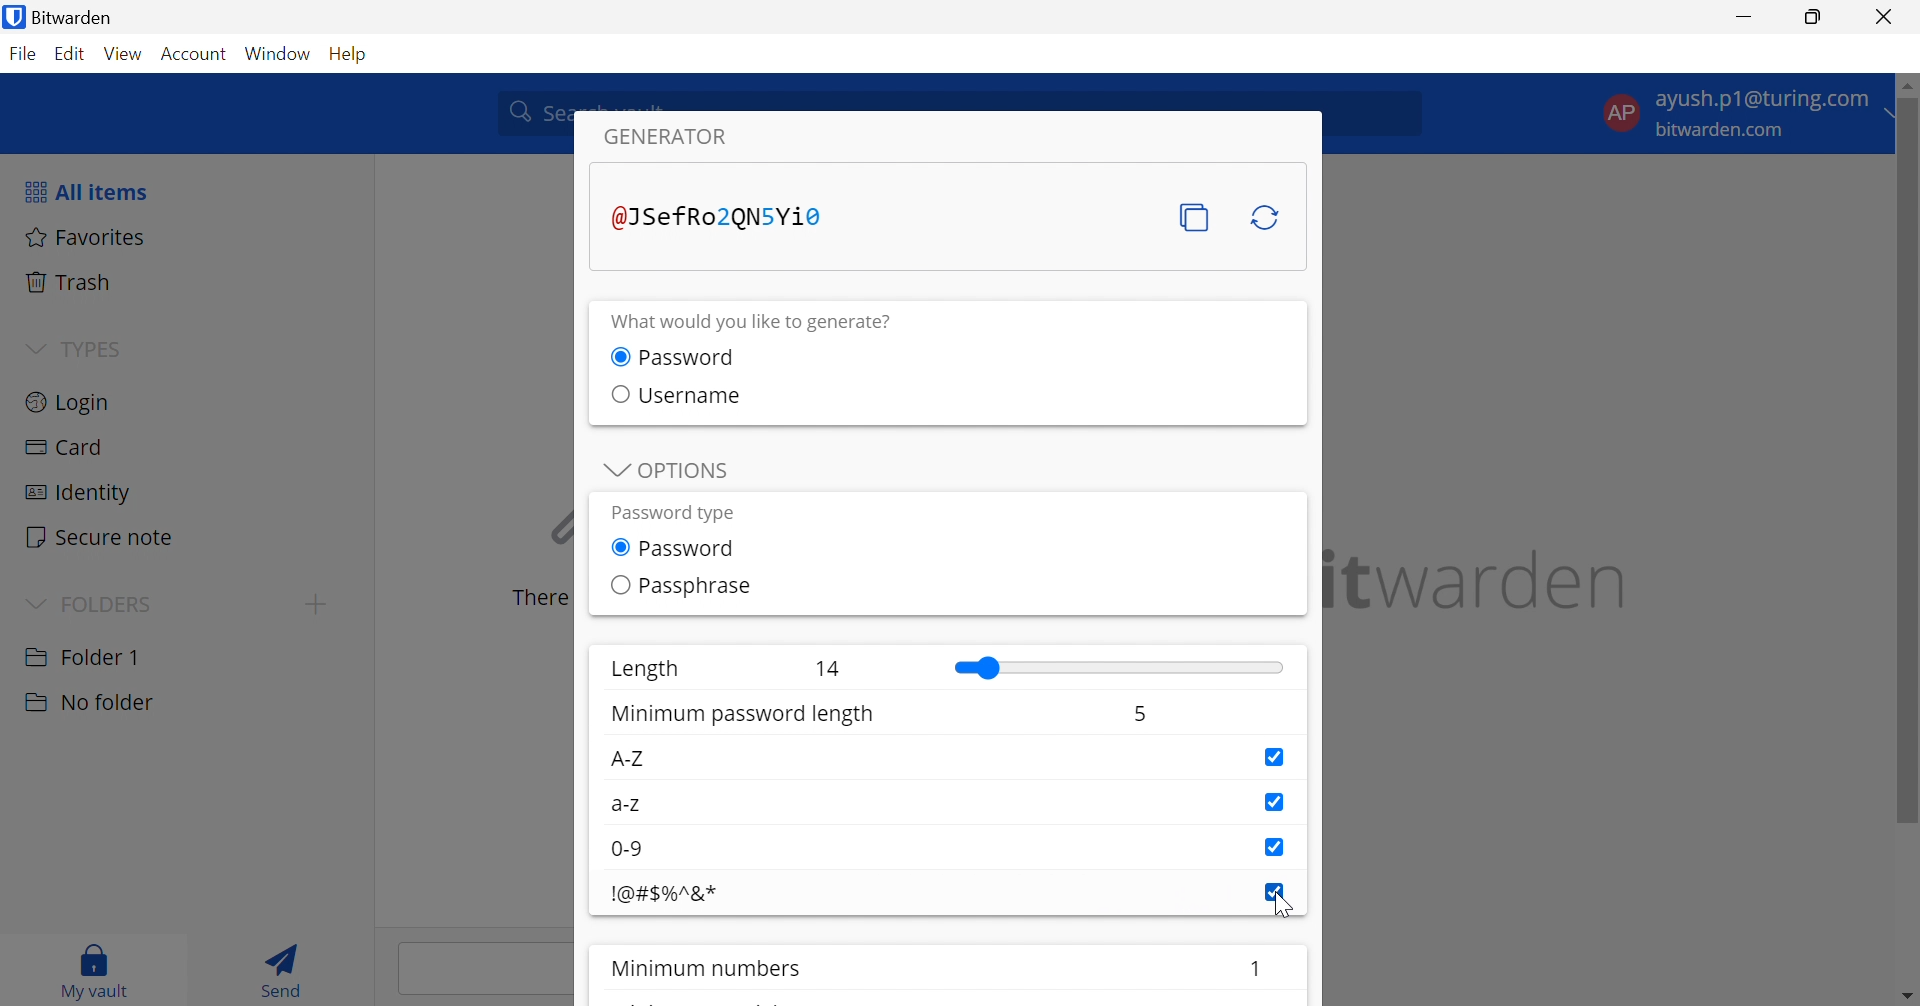 This screenshot has width=1920, height=1006. I want to click on Checkbox, so click(1274, 846).